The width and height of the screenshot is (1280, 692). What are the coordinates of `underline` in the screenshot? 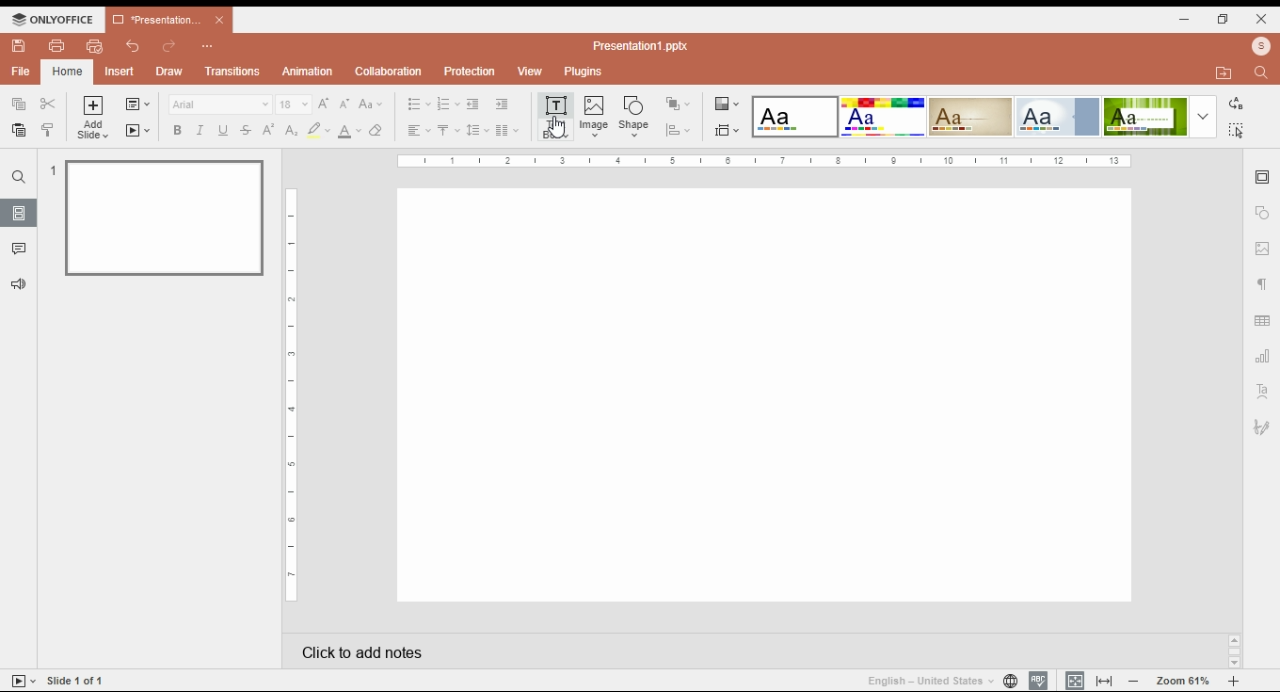 It's located at (224, 130).